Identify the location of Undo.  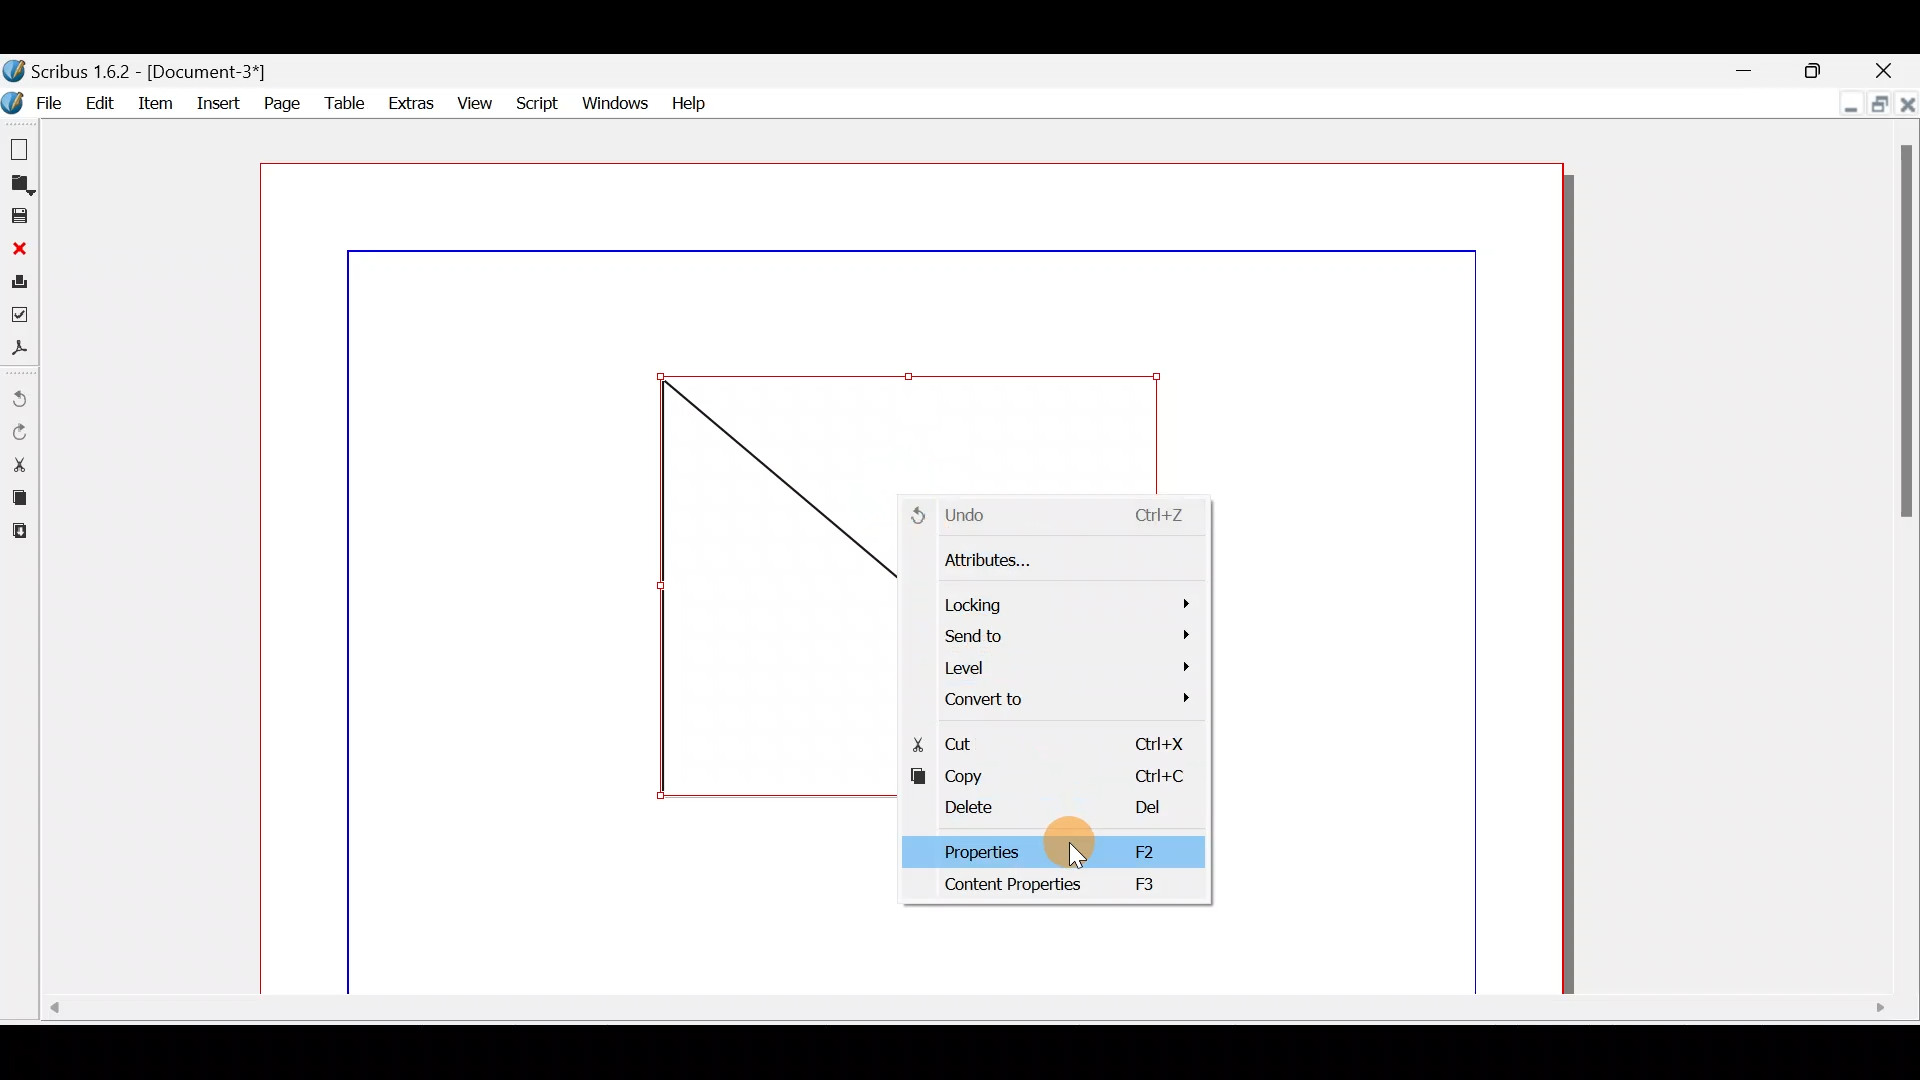
(1058, 512).